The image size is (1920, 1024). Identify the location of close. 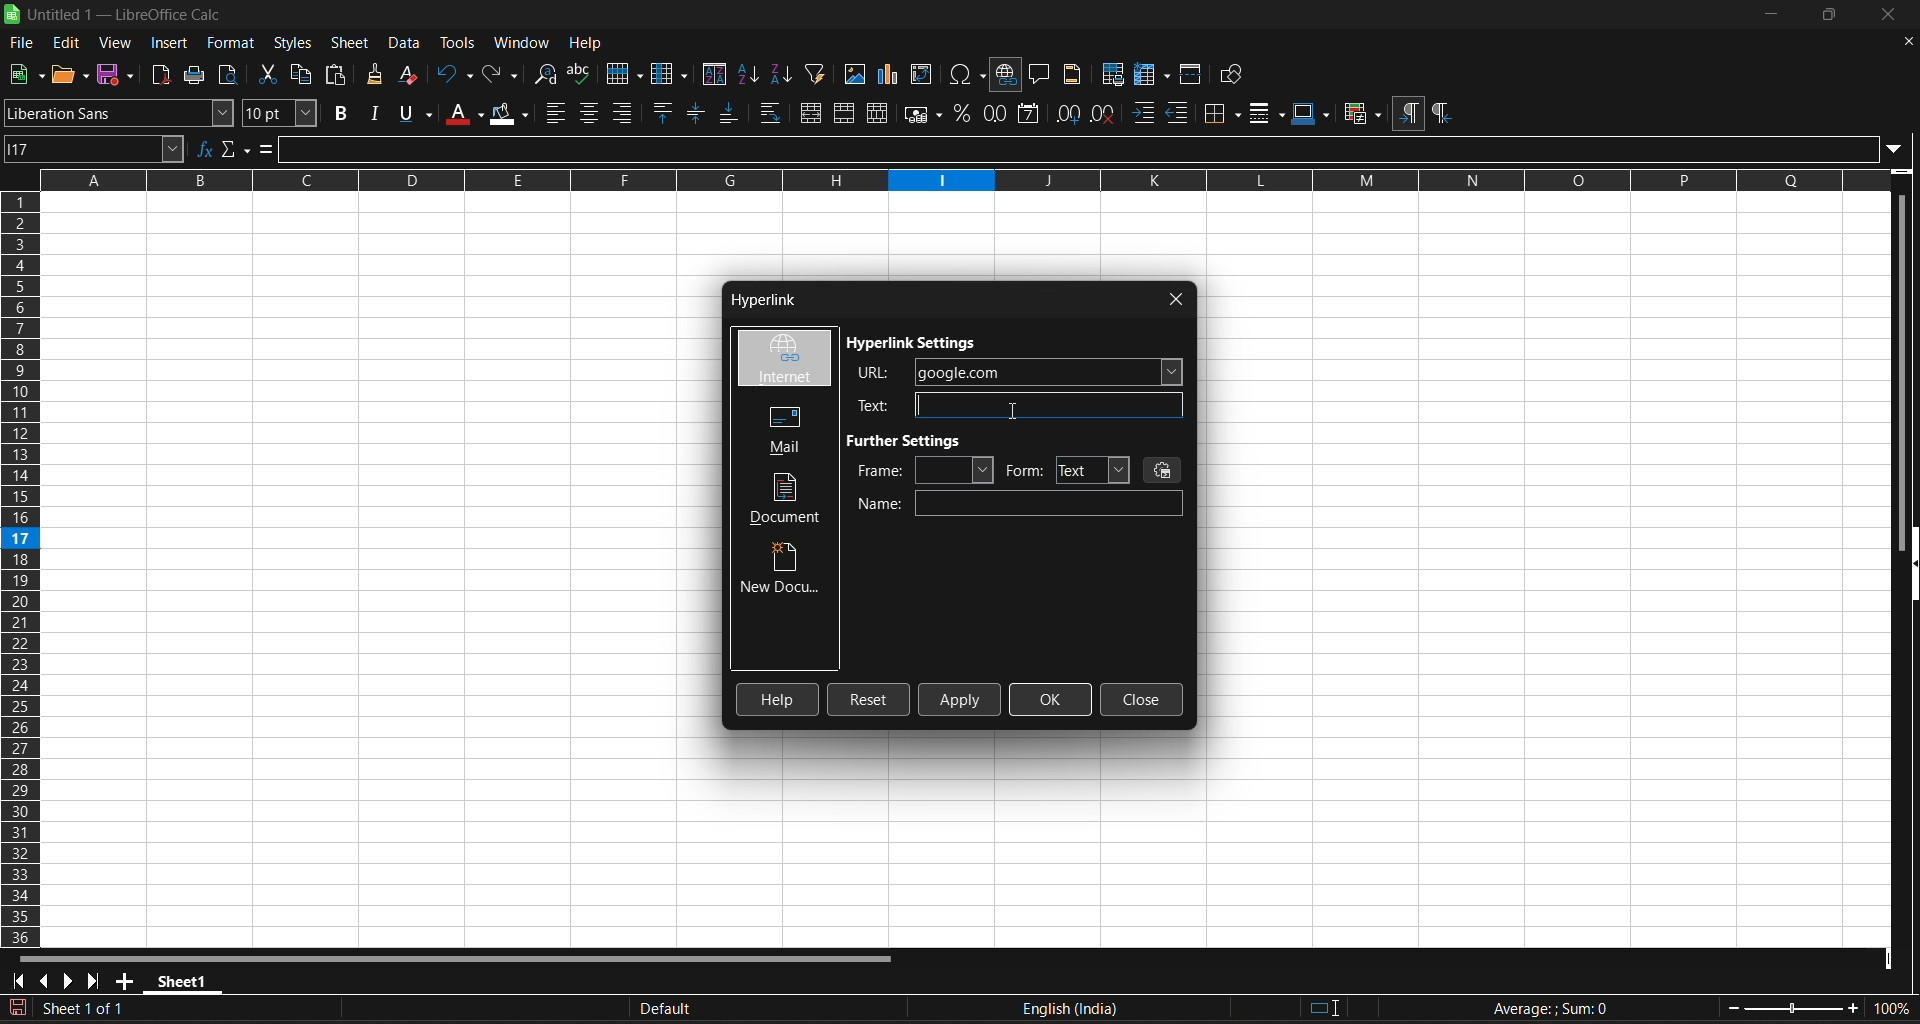
(1177, 299).